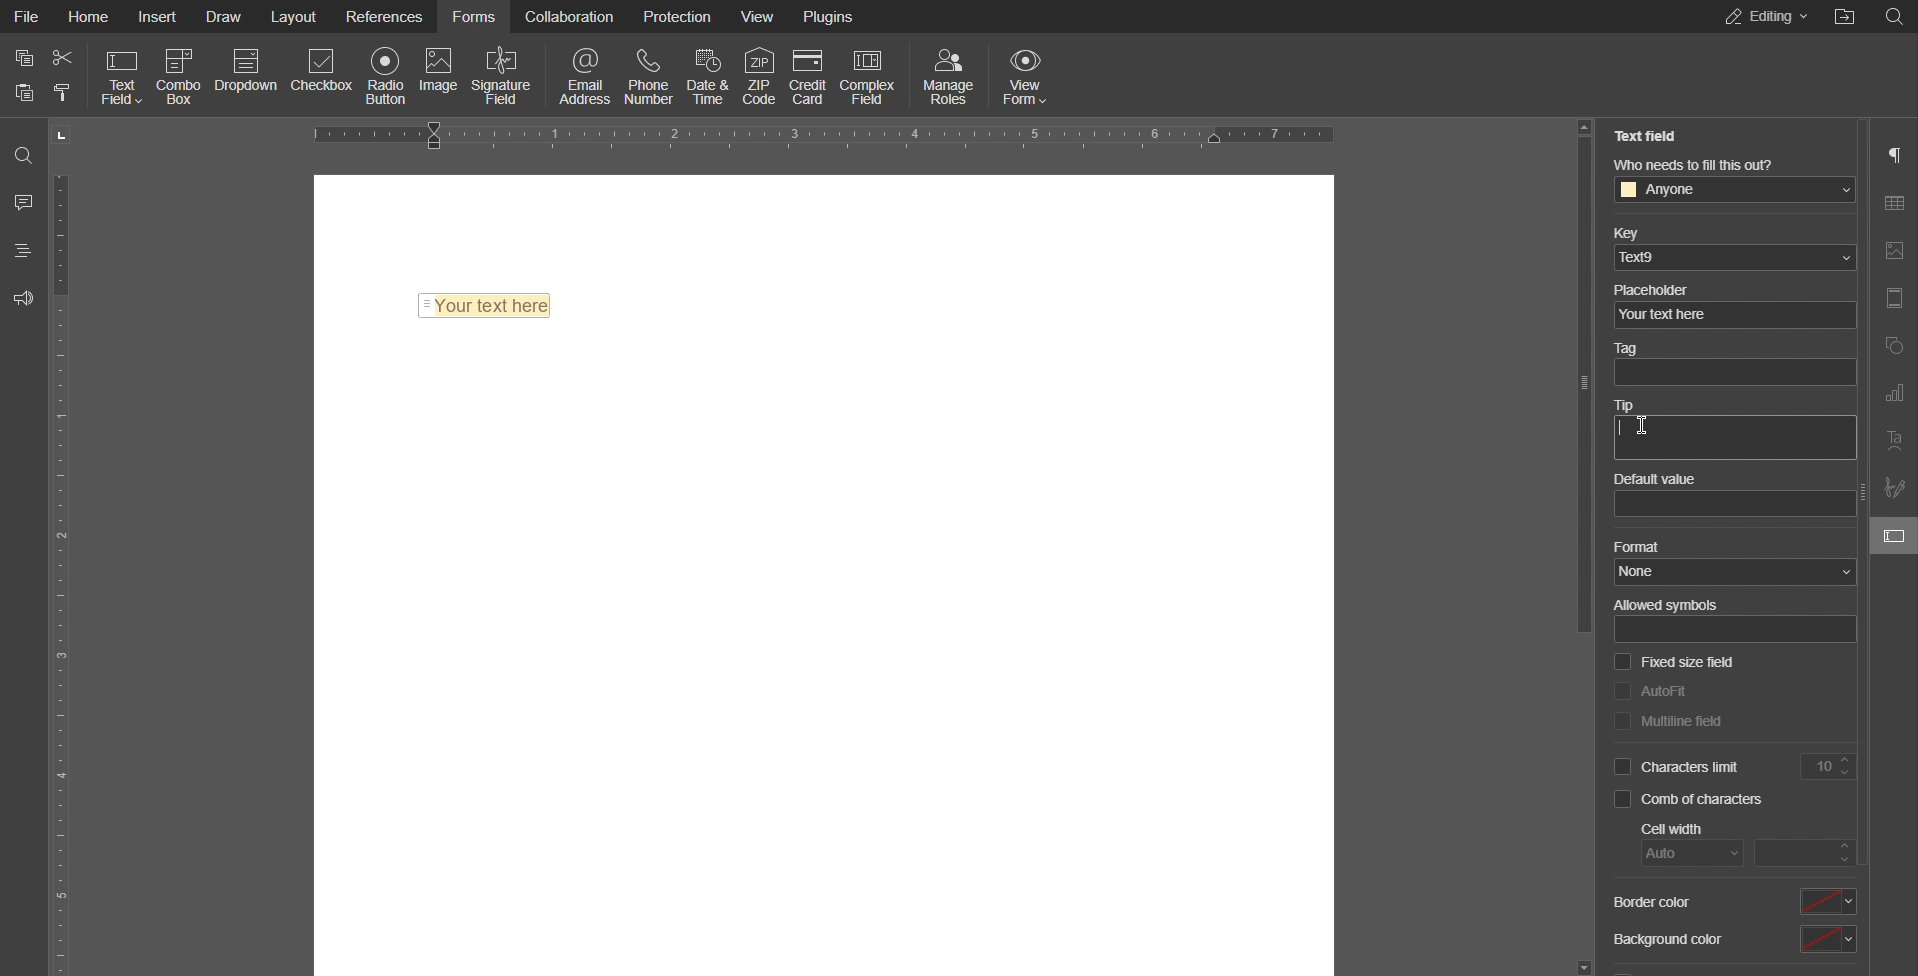 The image size is (1918, 976). I want to click on Draw, so click(224, 17).